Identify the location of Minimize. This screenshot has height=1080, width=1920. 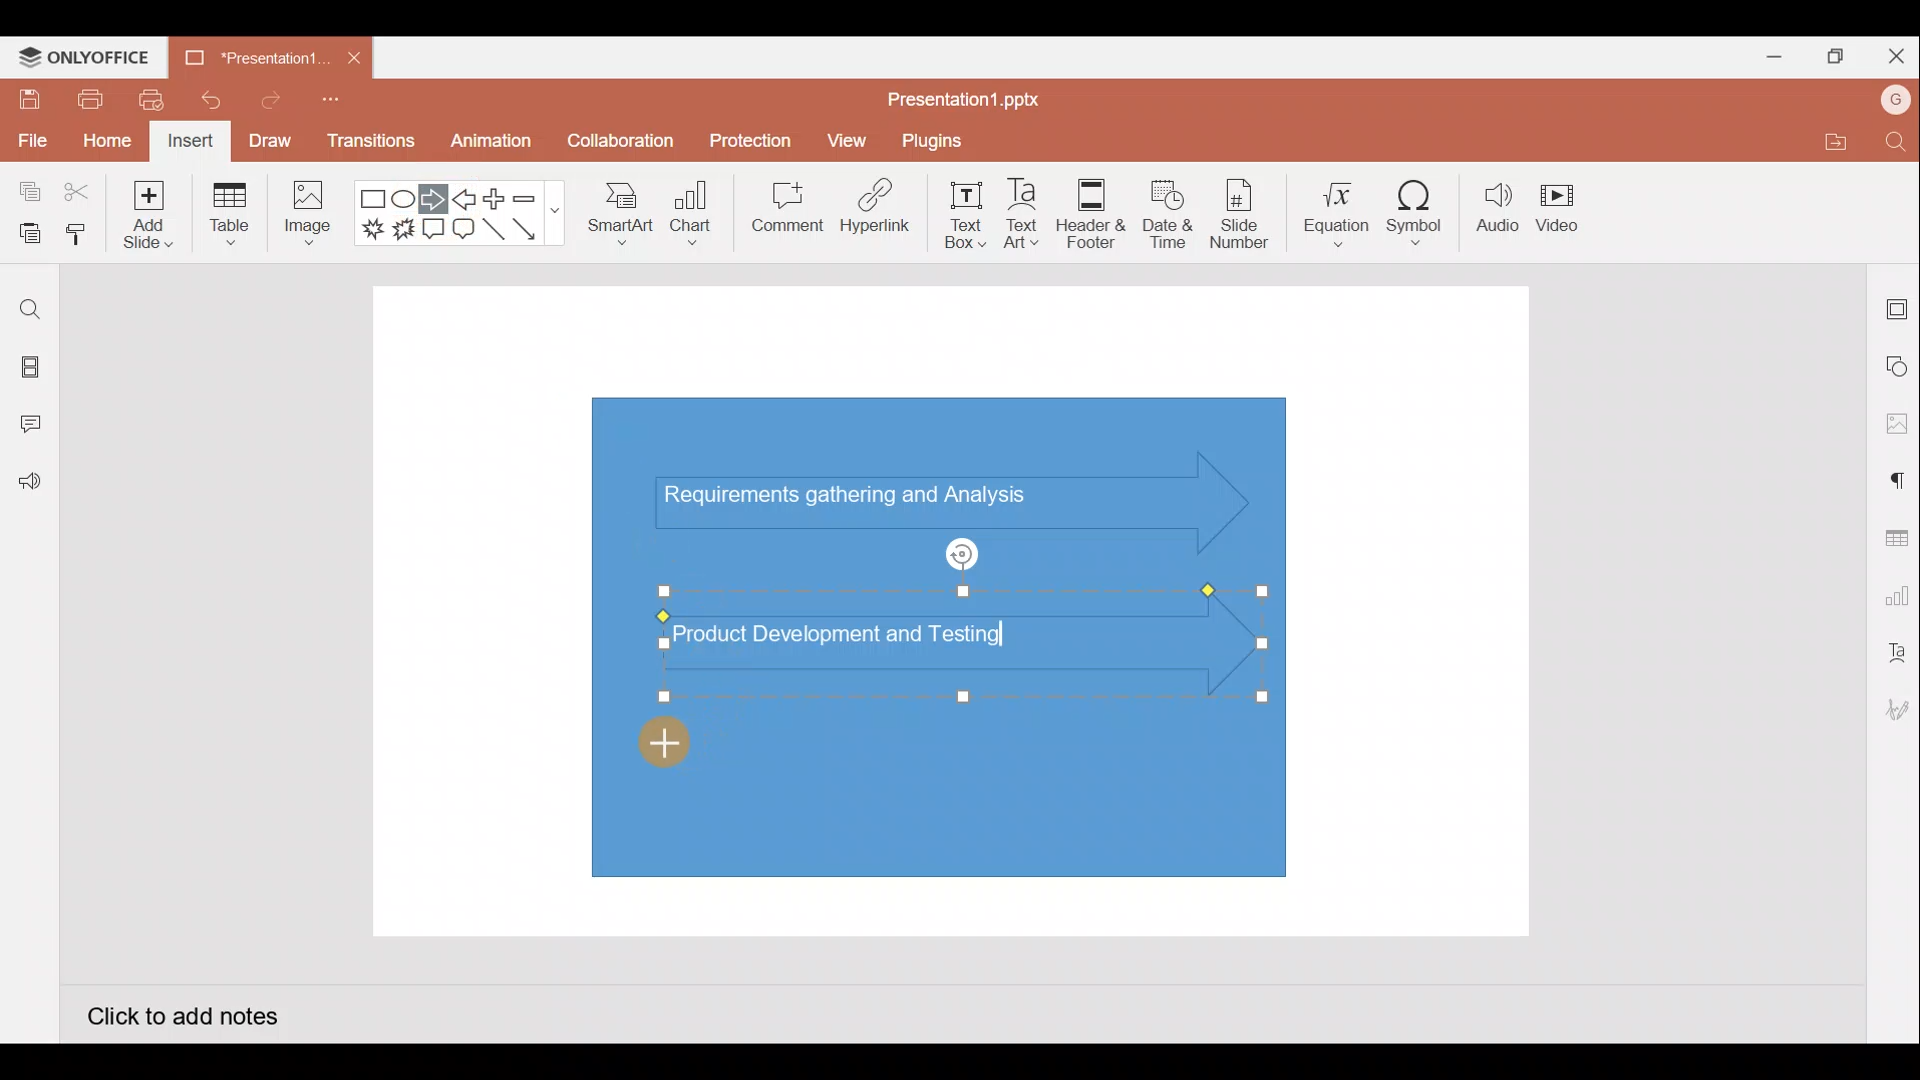
(1766, 53).